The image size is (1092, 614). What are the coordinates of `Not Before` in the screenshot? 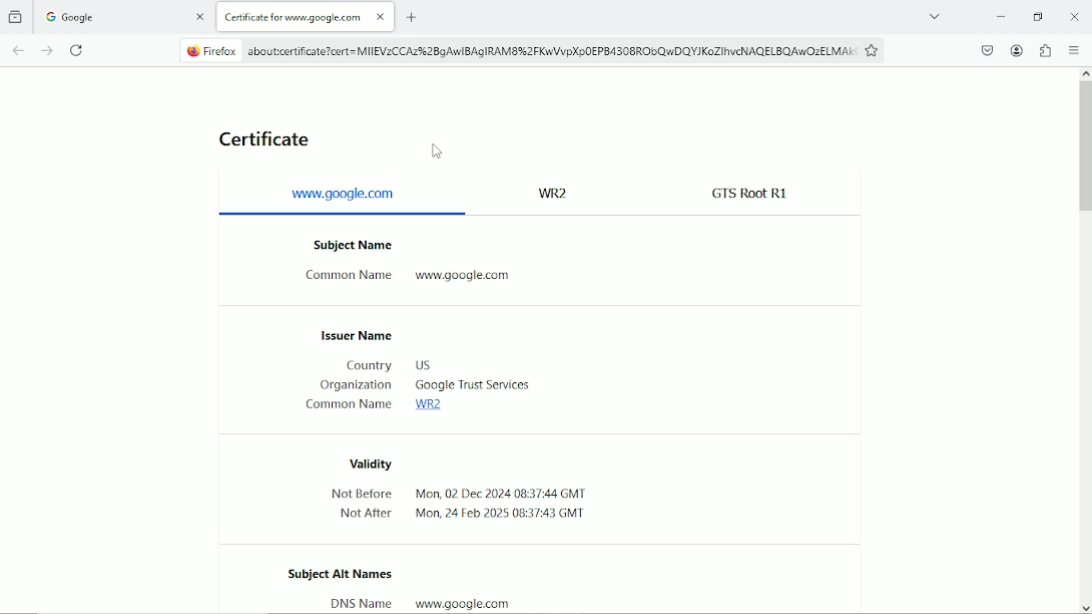 It's located at (362, 494).